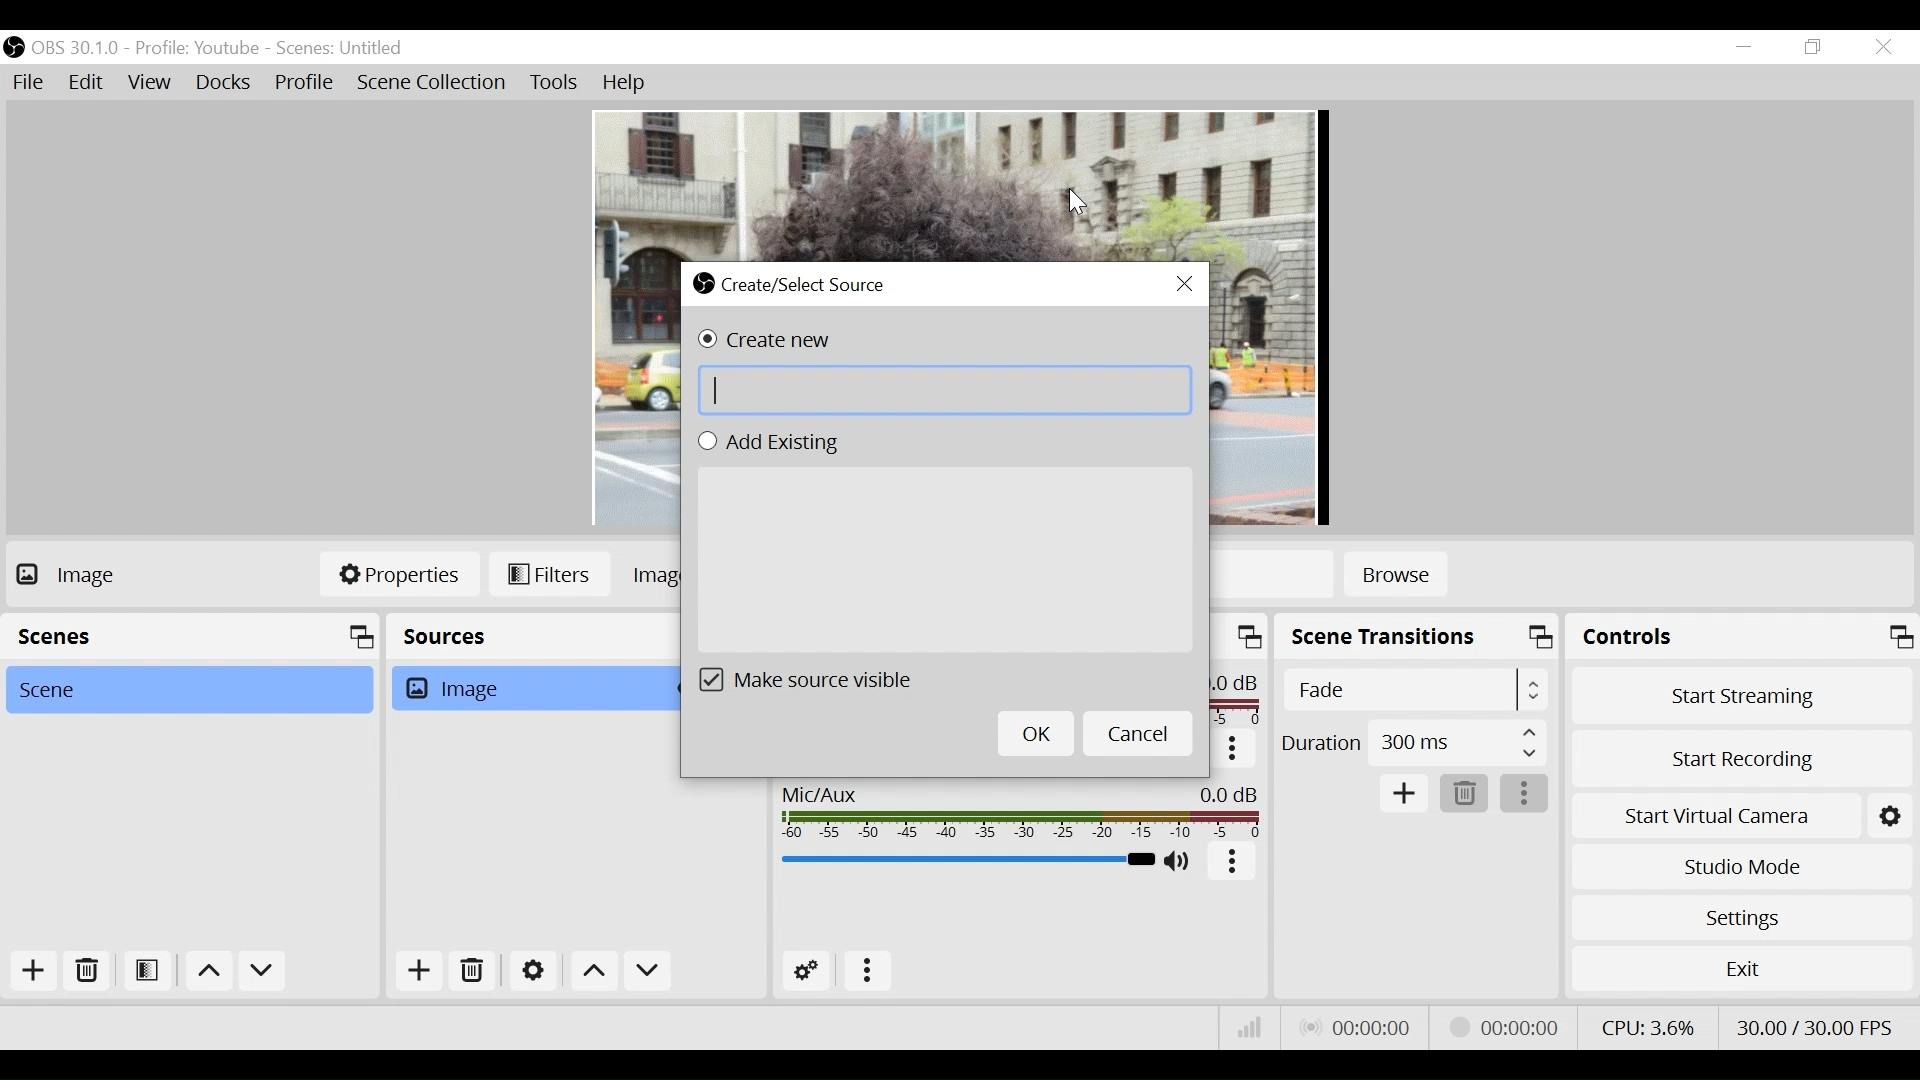 This screenshot has height=1080, width=1920. I want to click on Add Existing Field, so click(950, 561).